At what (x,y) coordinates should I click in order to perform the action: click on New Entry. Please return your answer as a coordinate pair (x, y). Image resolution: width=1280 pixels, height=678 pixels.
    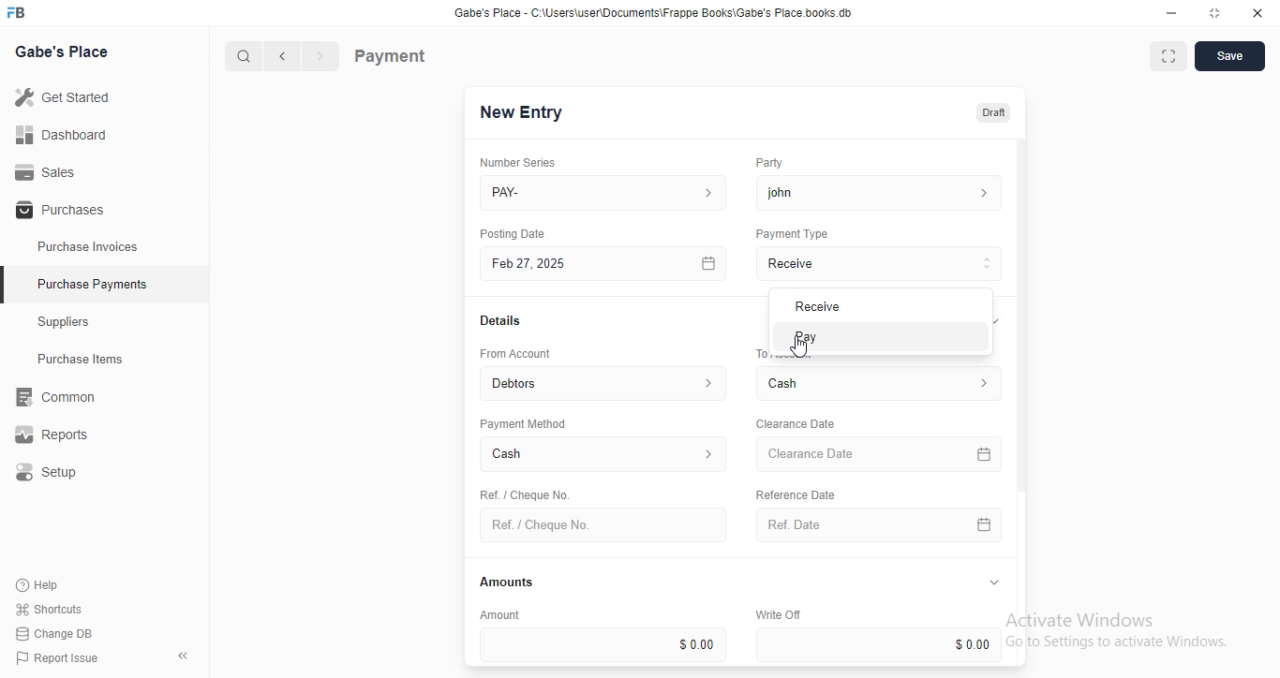
    Looking at the image, I should click on (522, 113).